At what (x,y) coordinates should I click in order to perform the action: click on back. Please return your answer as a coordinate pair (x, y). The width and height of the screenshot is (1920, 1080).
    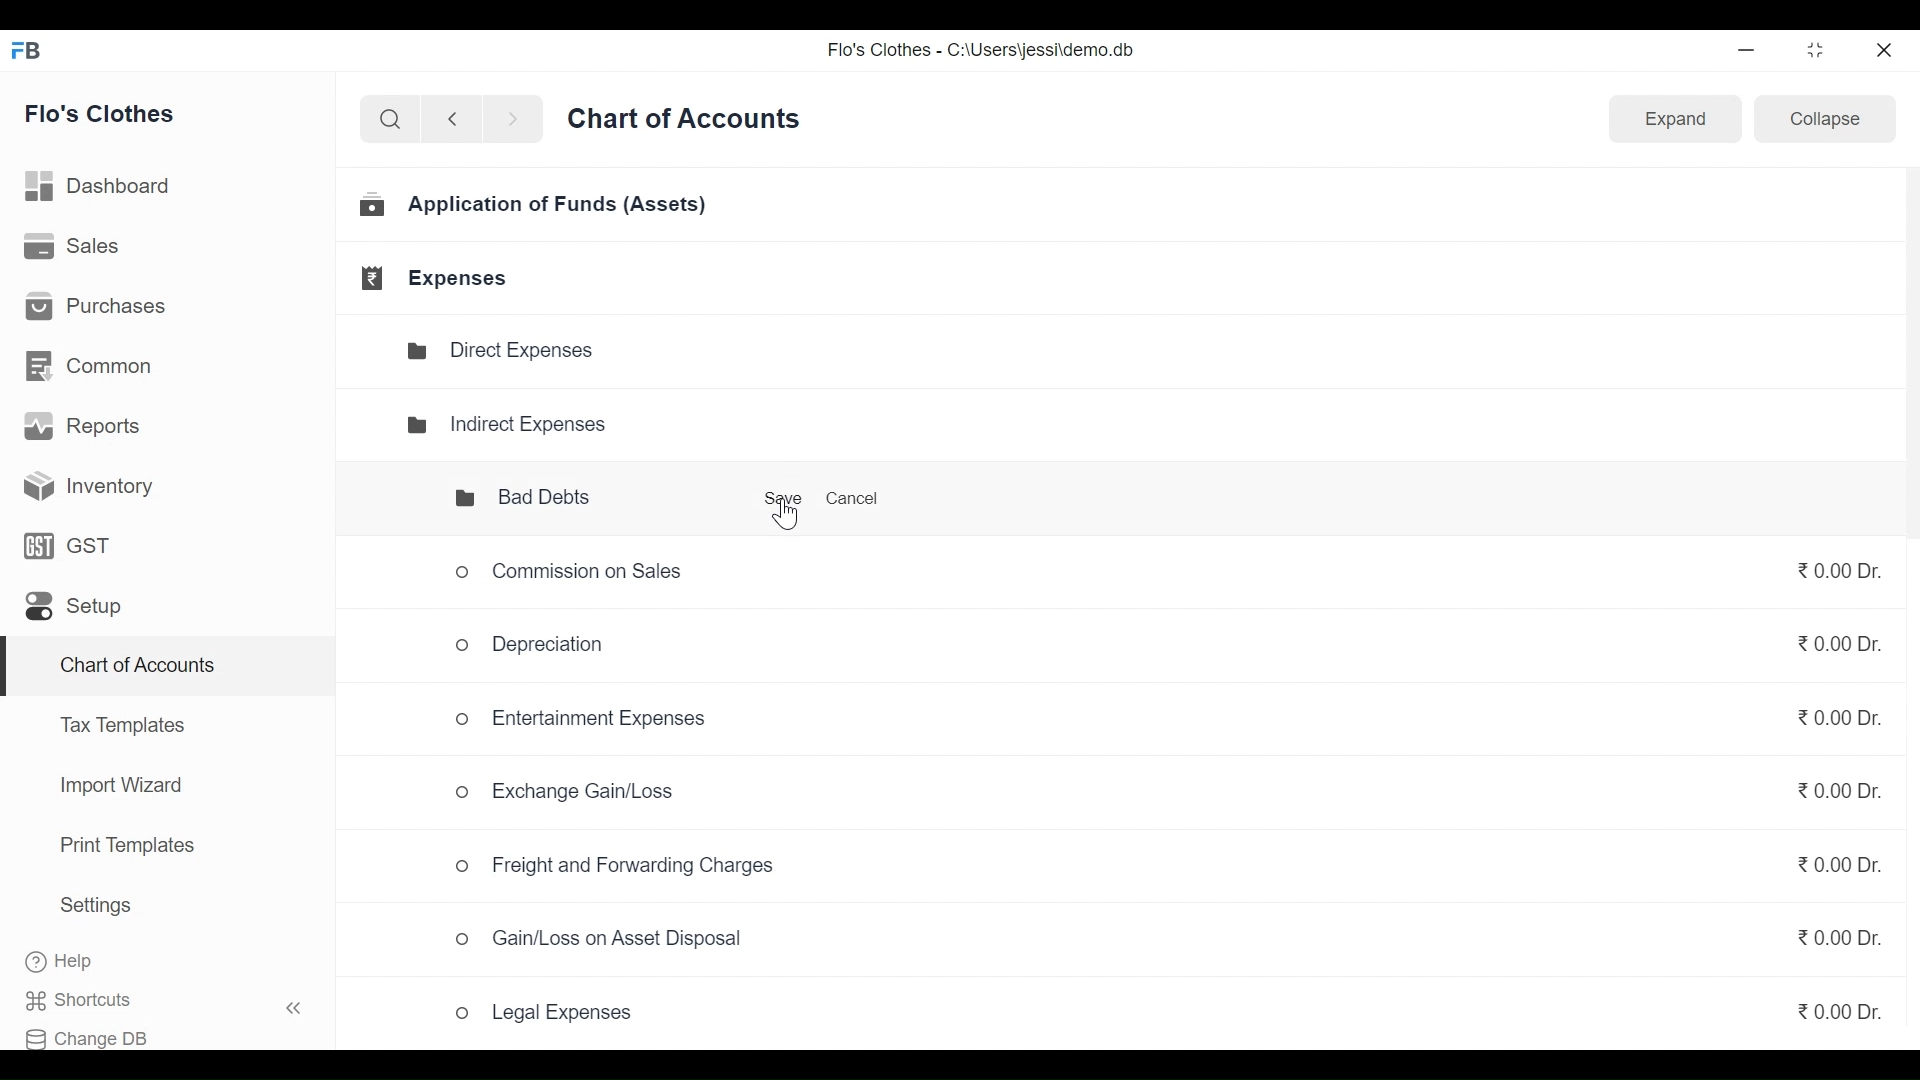
    Looking at the image, I should click on (460, 122).